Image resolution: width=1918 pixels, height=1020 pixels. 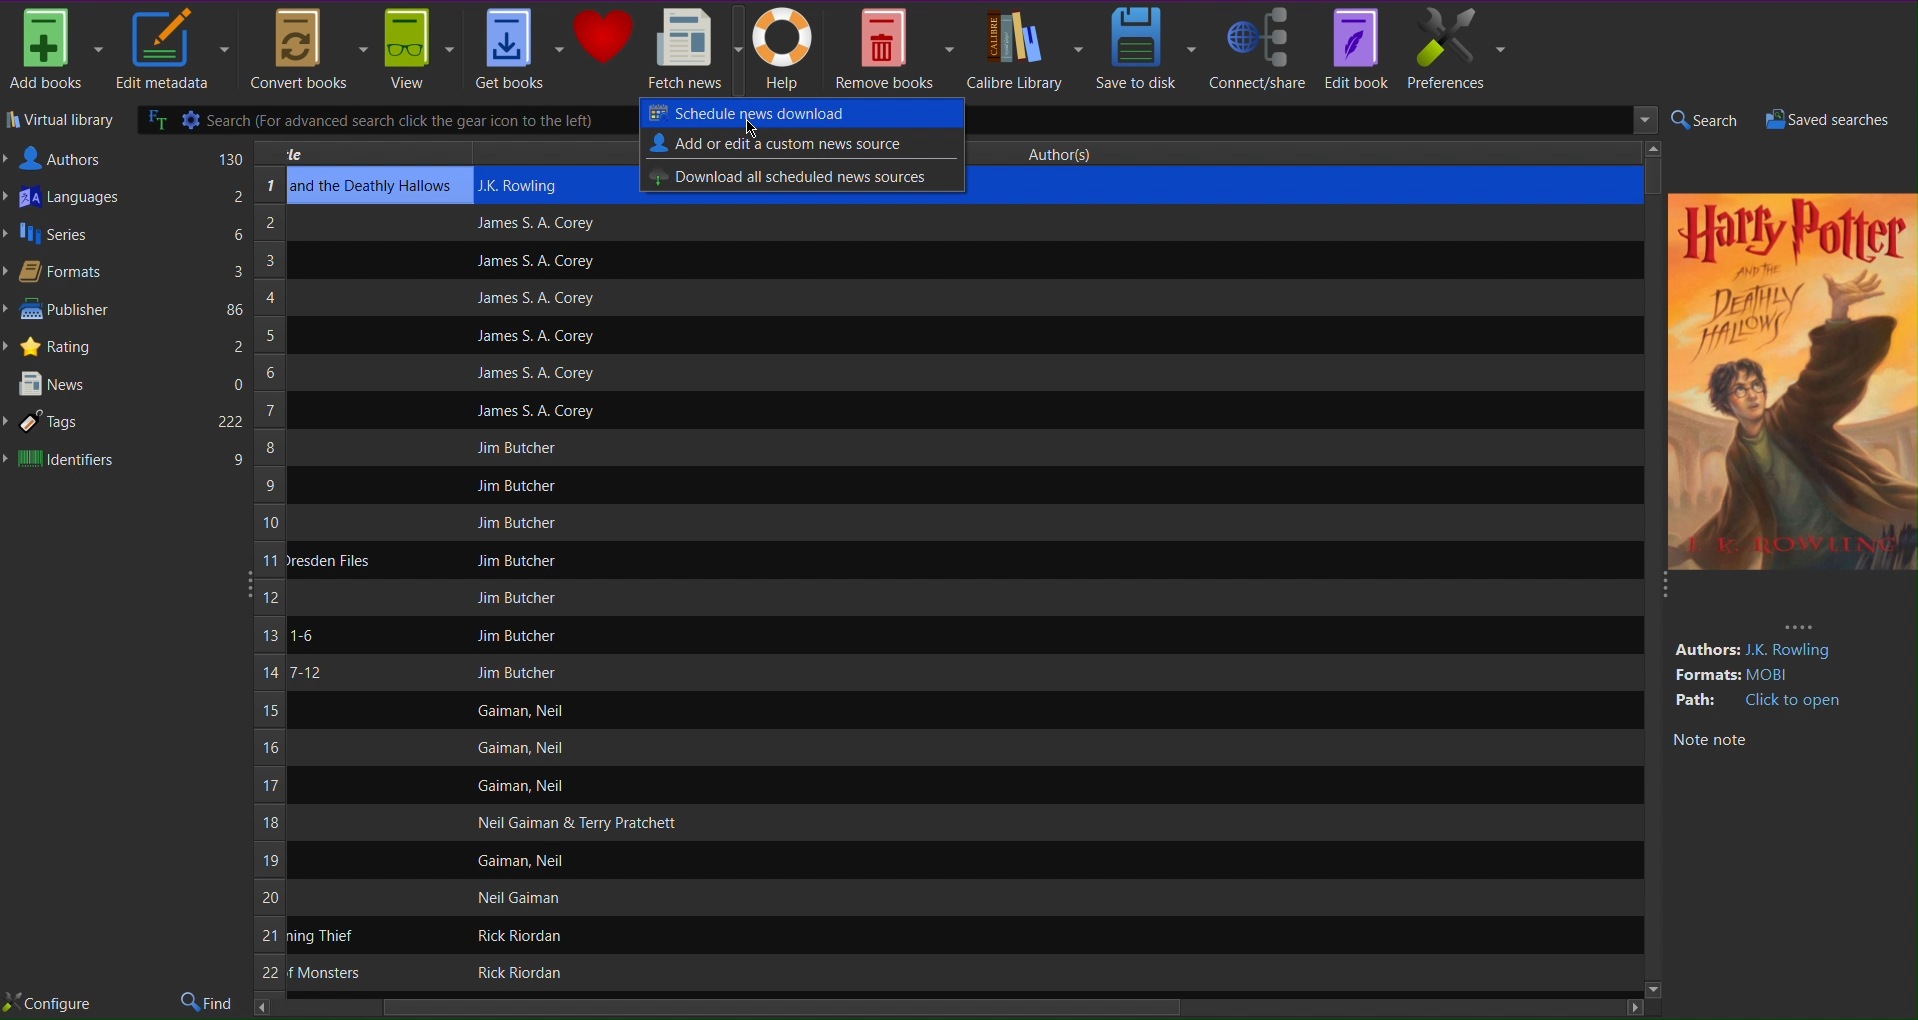 What do you see at coordinates (1706, 676) in the screenshot?
I see `Formats :` at bounding box center [1706, 676].